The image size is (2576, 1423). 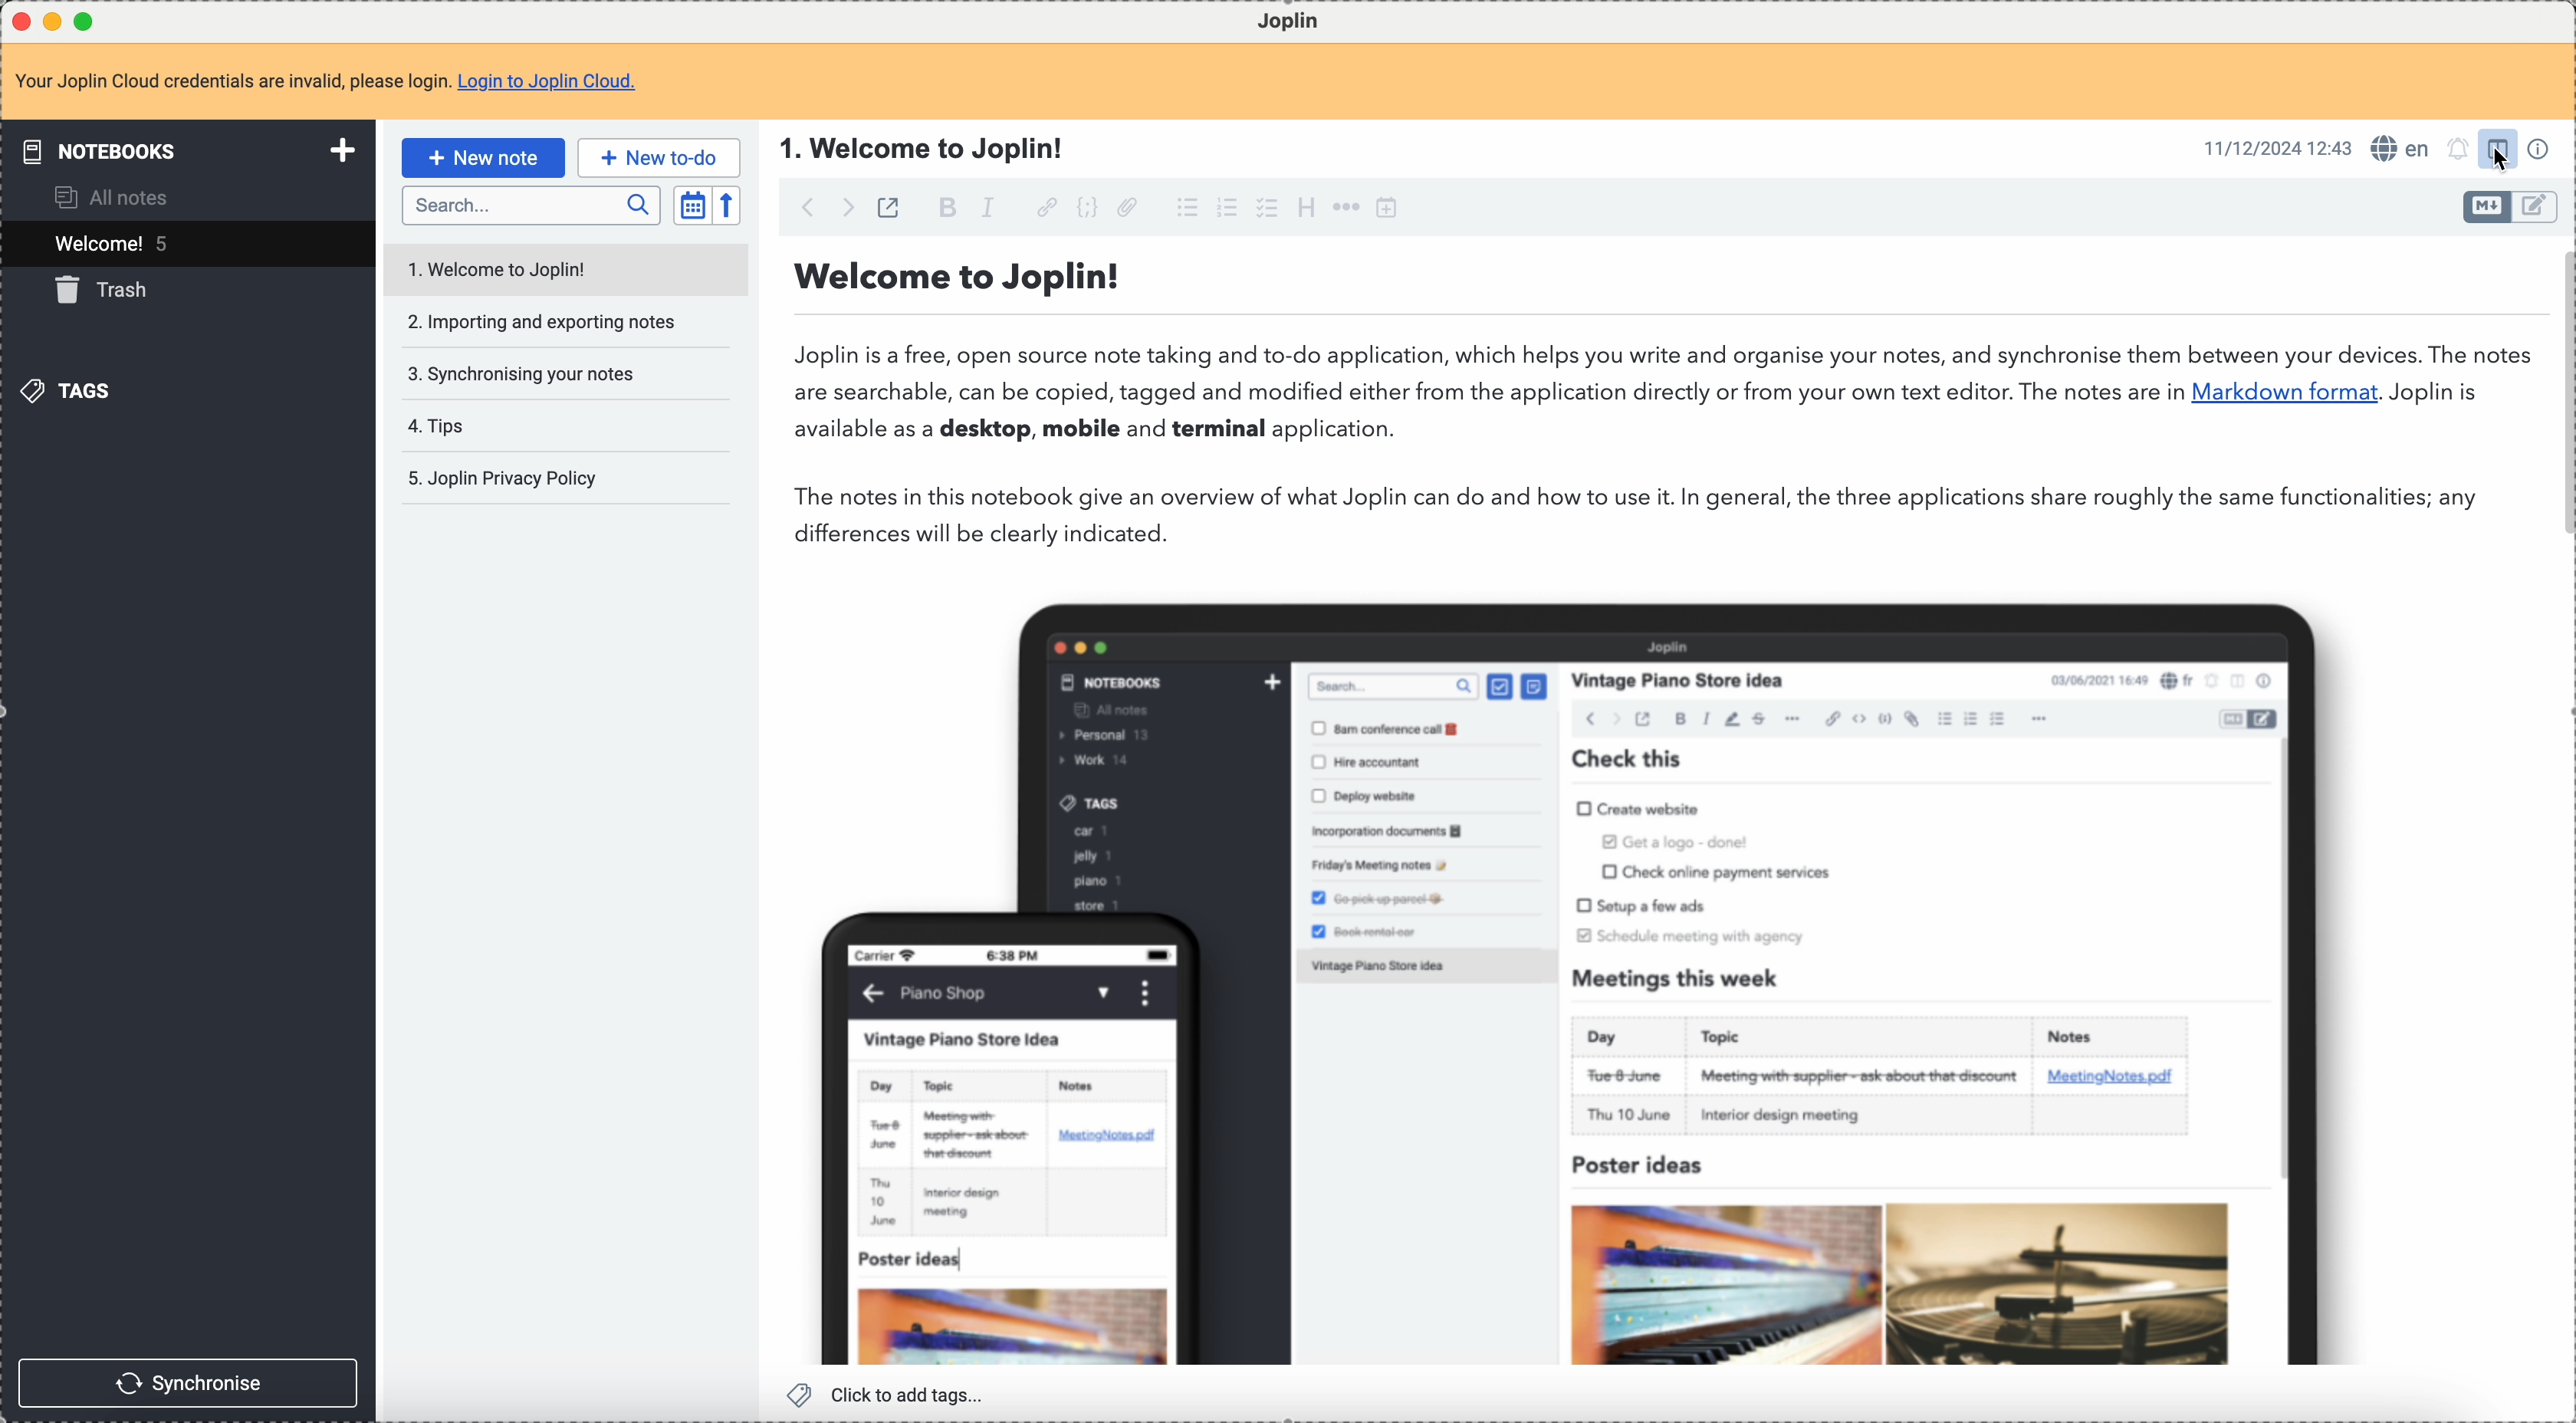 What do you see at coordinates (852, 208) in the screenshot?
I see `foward` at bounding box center [852, 208].